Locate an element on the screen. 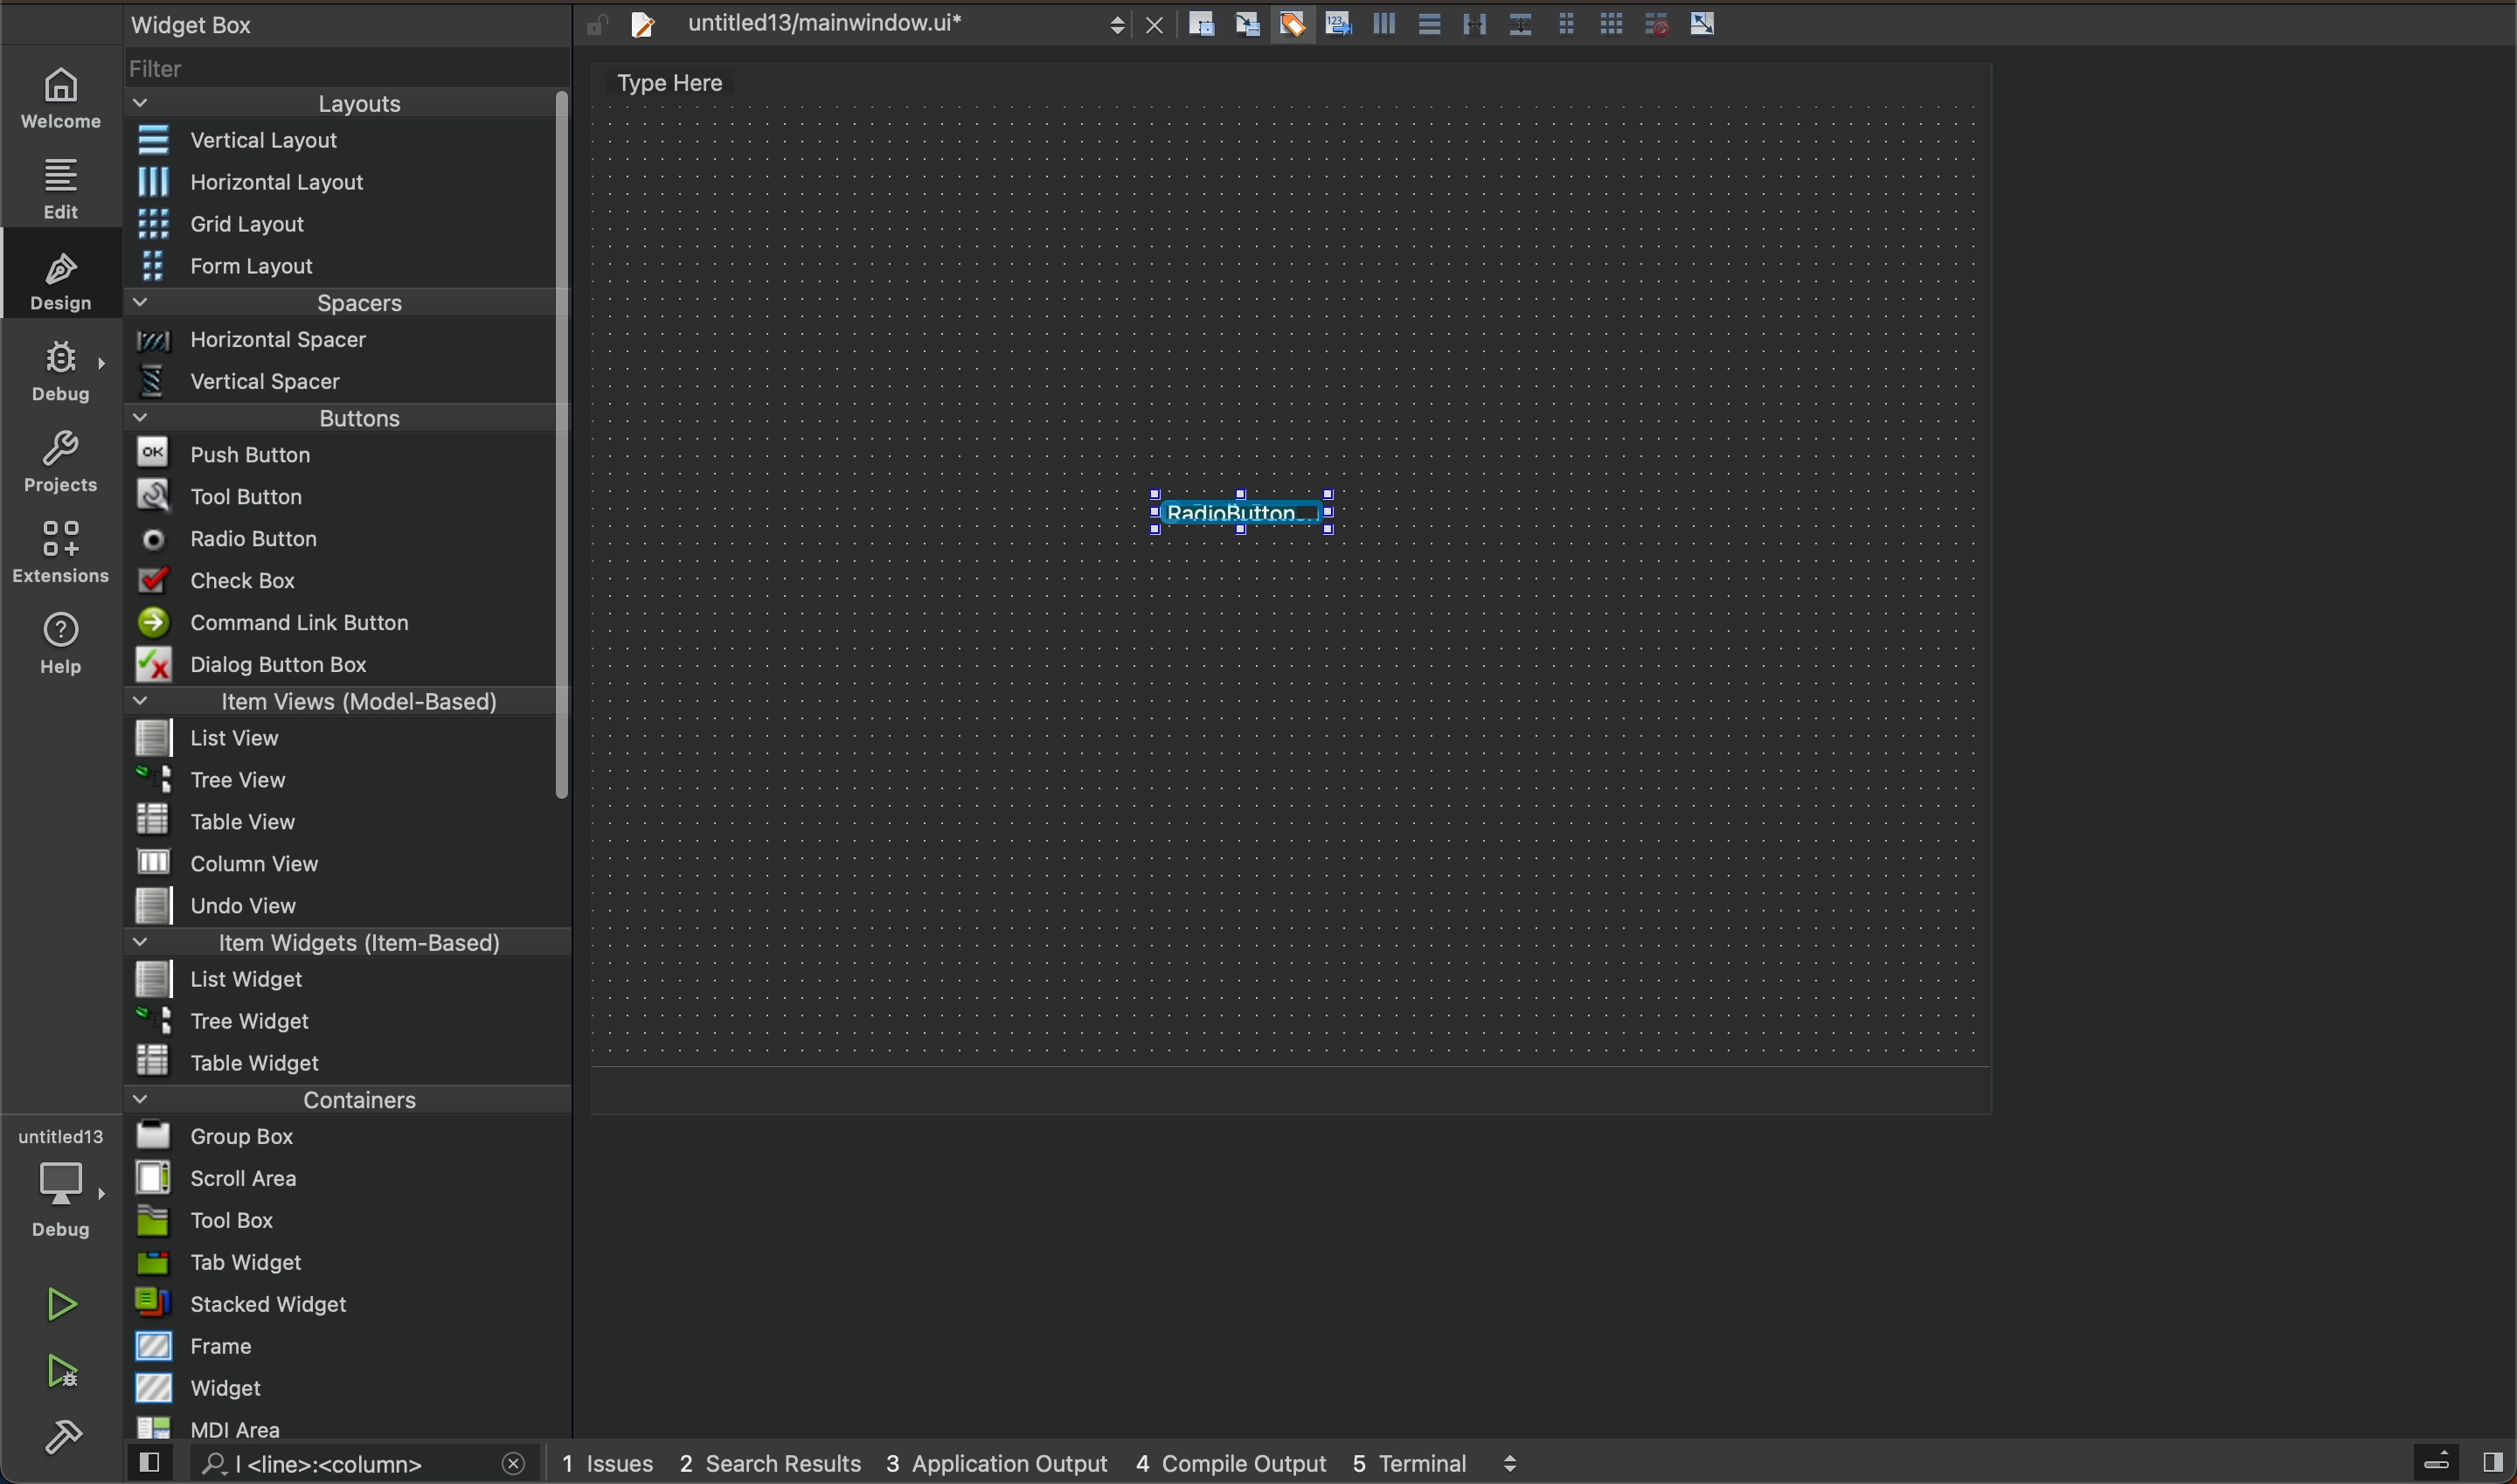 The width and height of the screenshot is (2517, 1484).  is located at coordinates (336, 786).